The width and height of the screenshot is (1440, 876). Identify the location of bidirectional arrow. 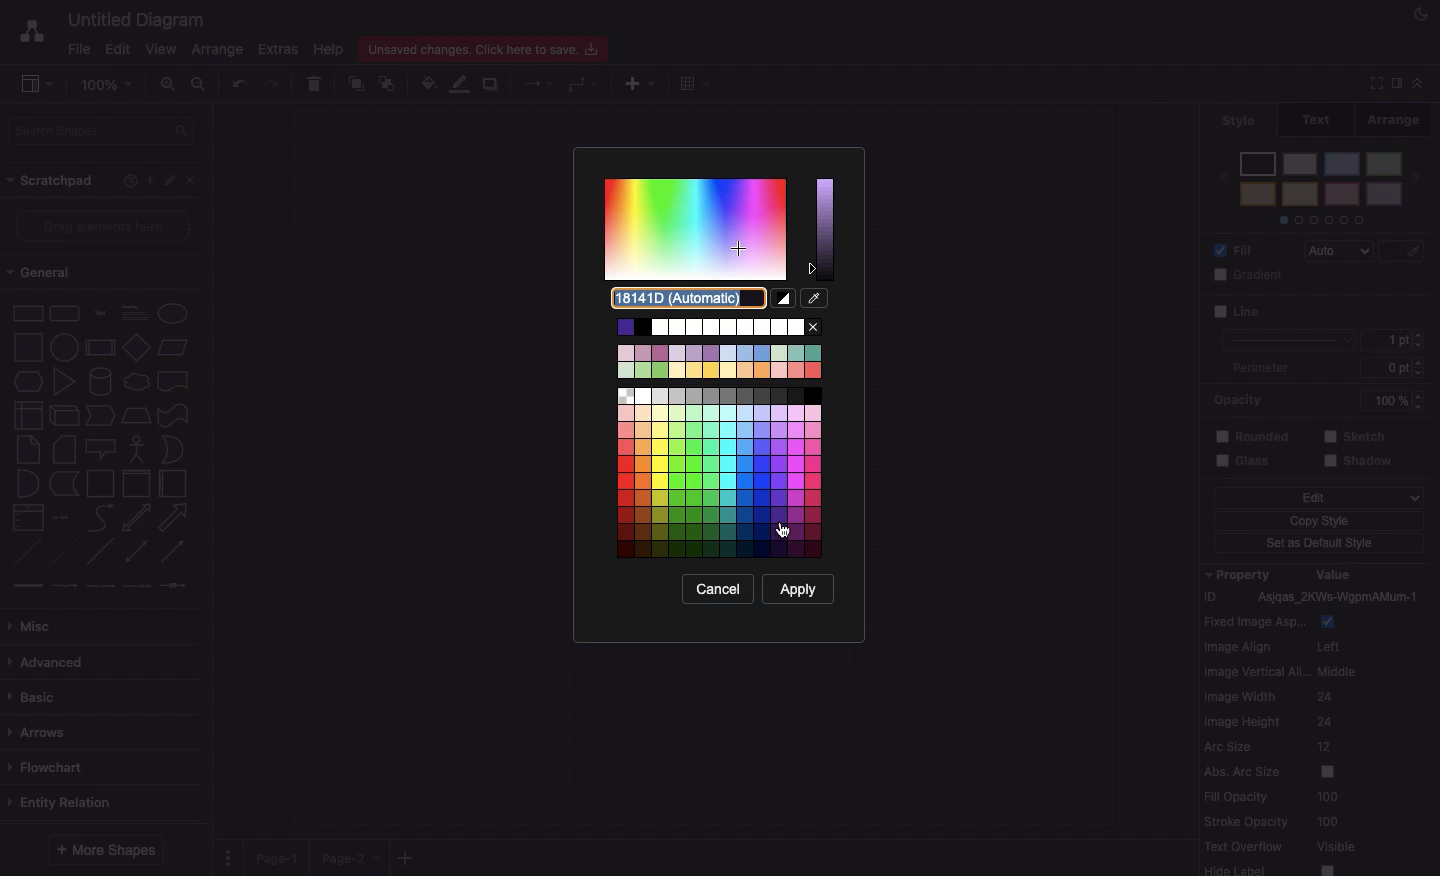
(136, 517).